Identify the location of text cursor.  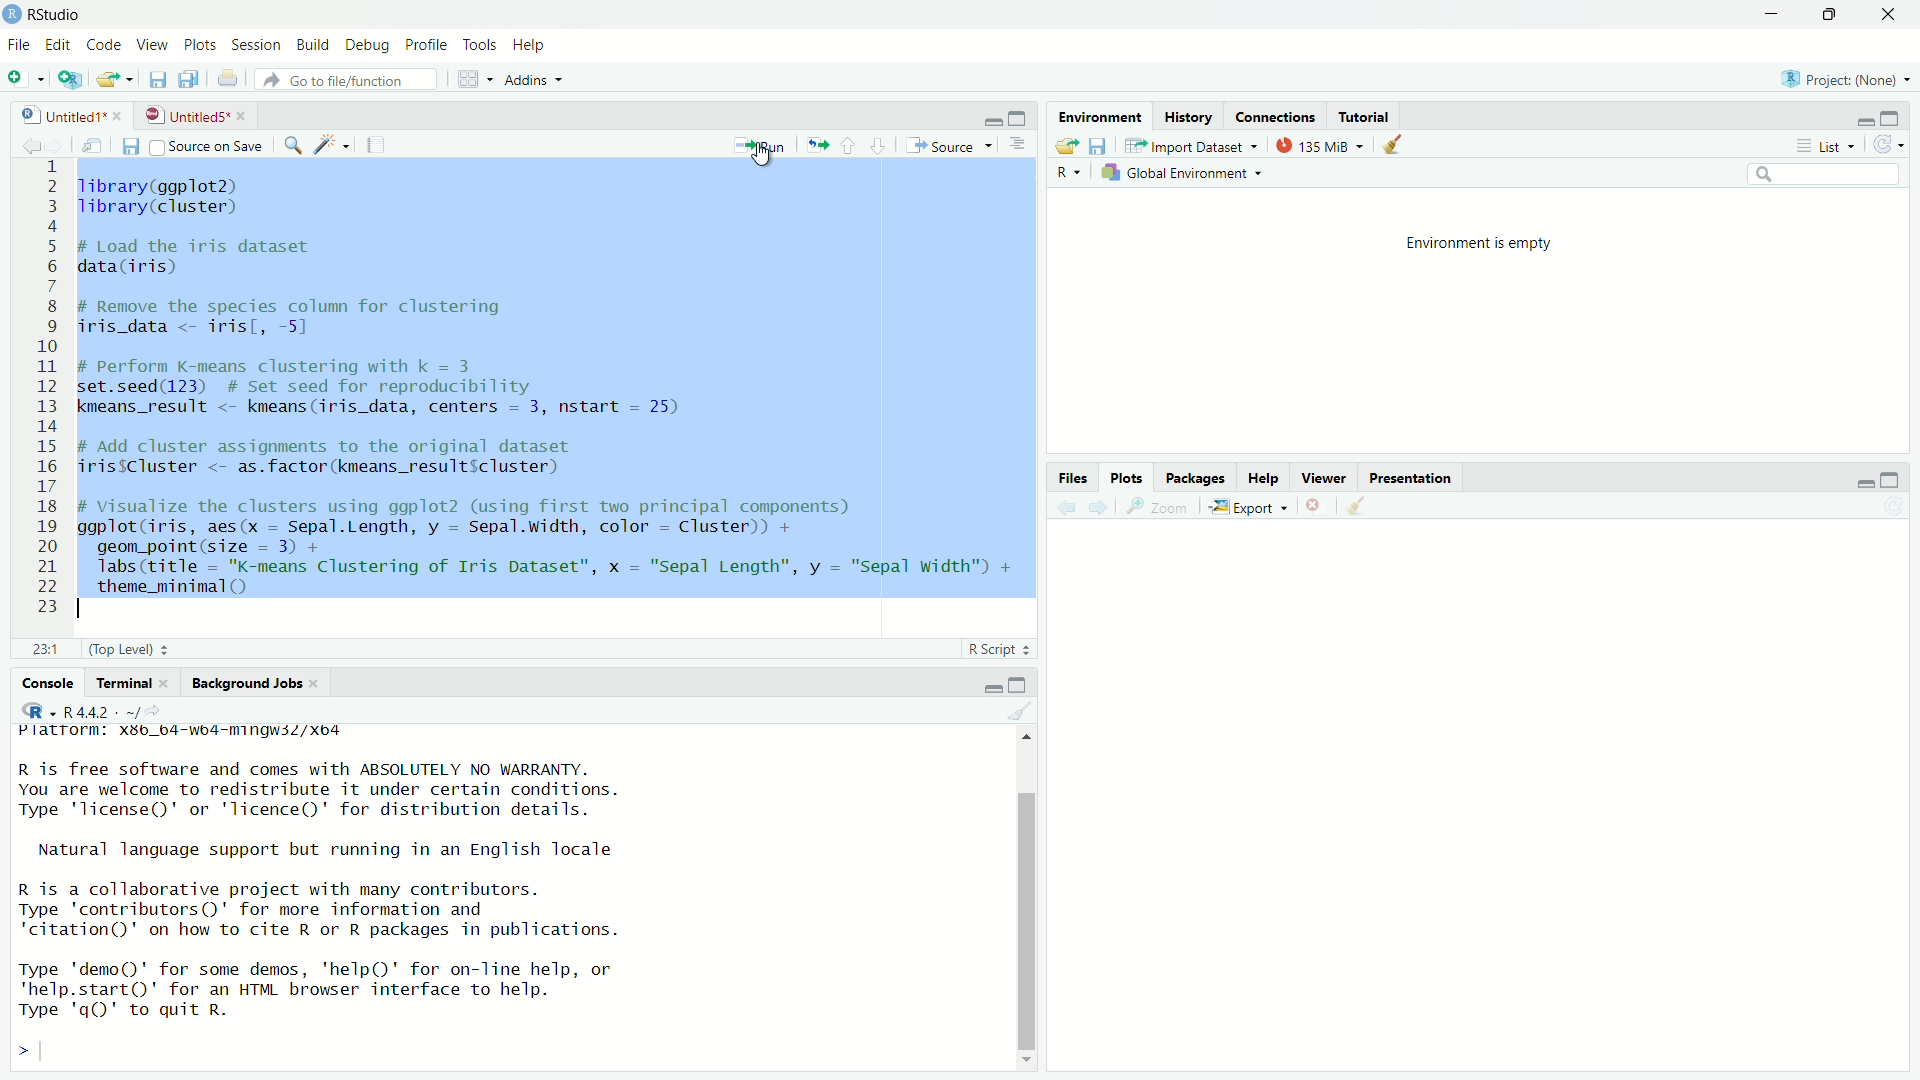
(83, 608).